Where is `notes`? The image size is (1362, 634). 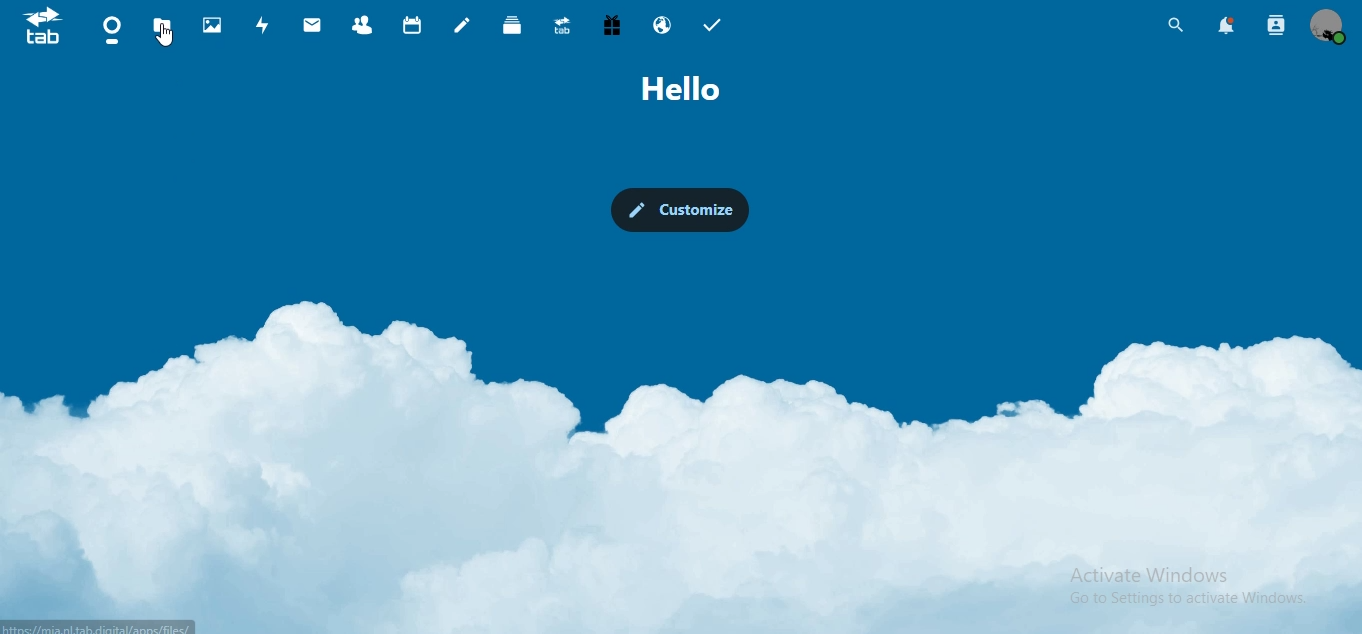 notes is located at coordinates (463, 25).